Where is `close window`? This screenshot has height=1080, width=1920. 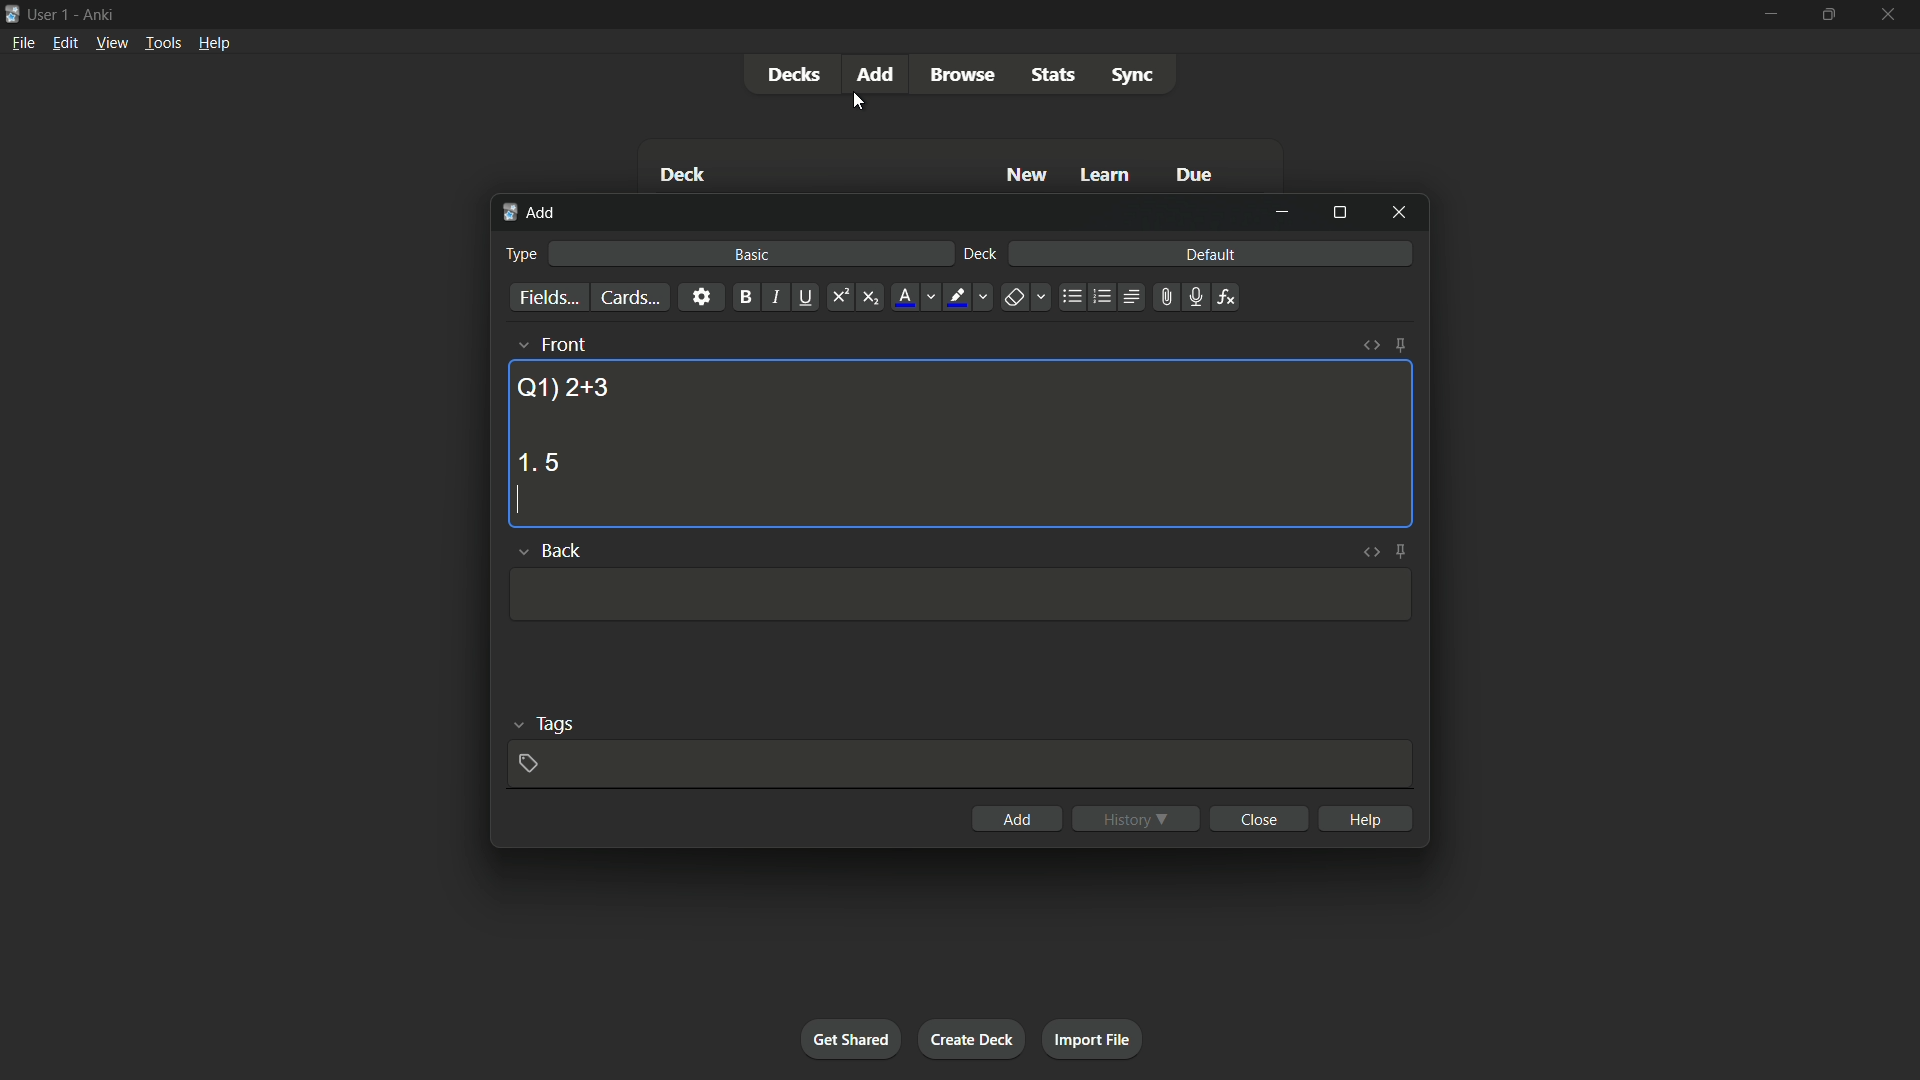
close window is located at coordinates (1400, 211).